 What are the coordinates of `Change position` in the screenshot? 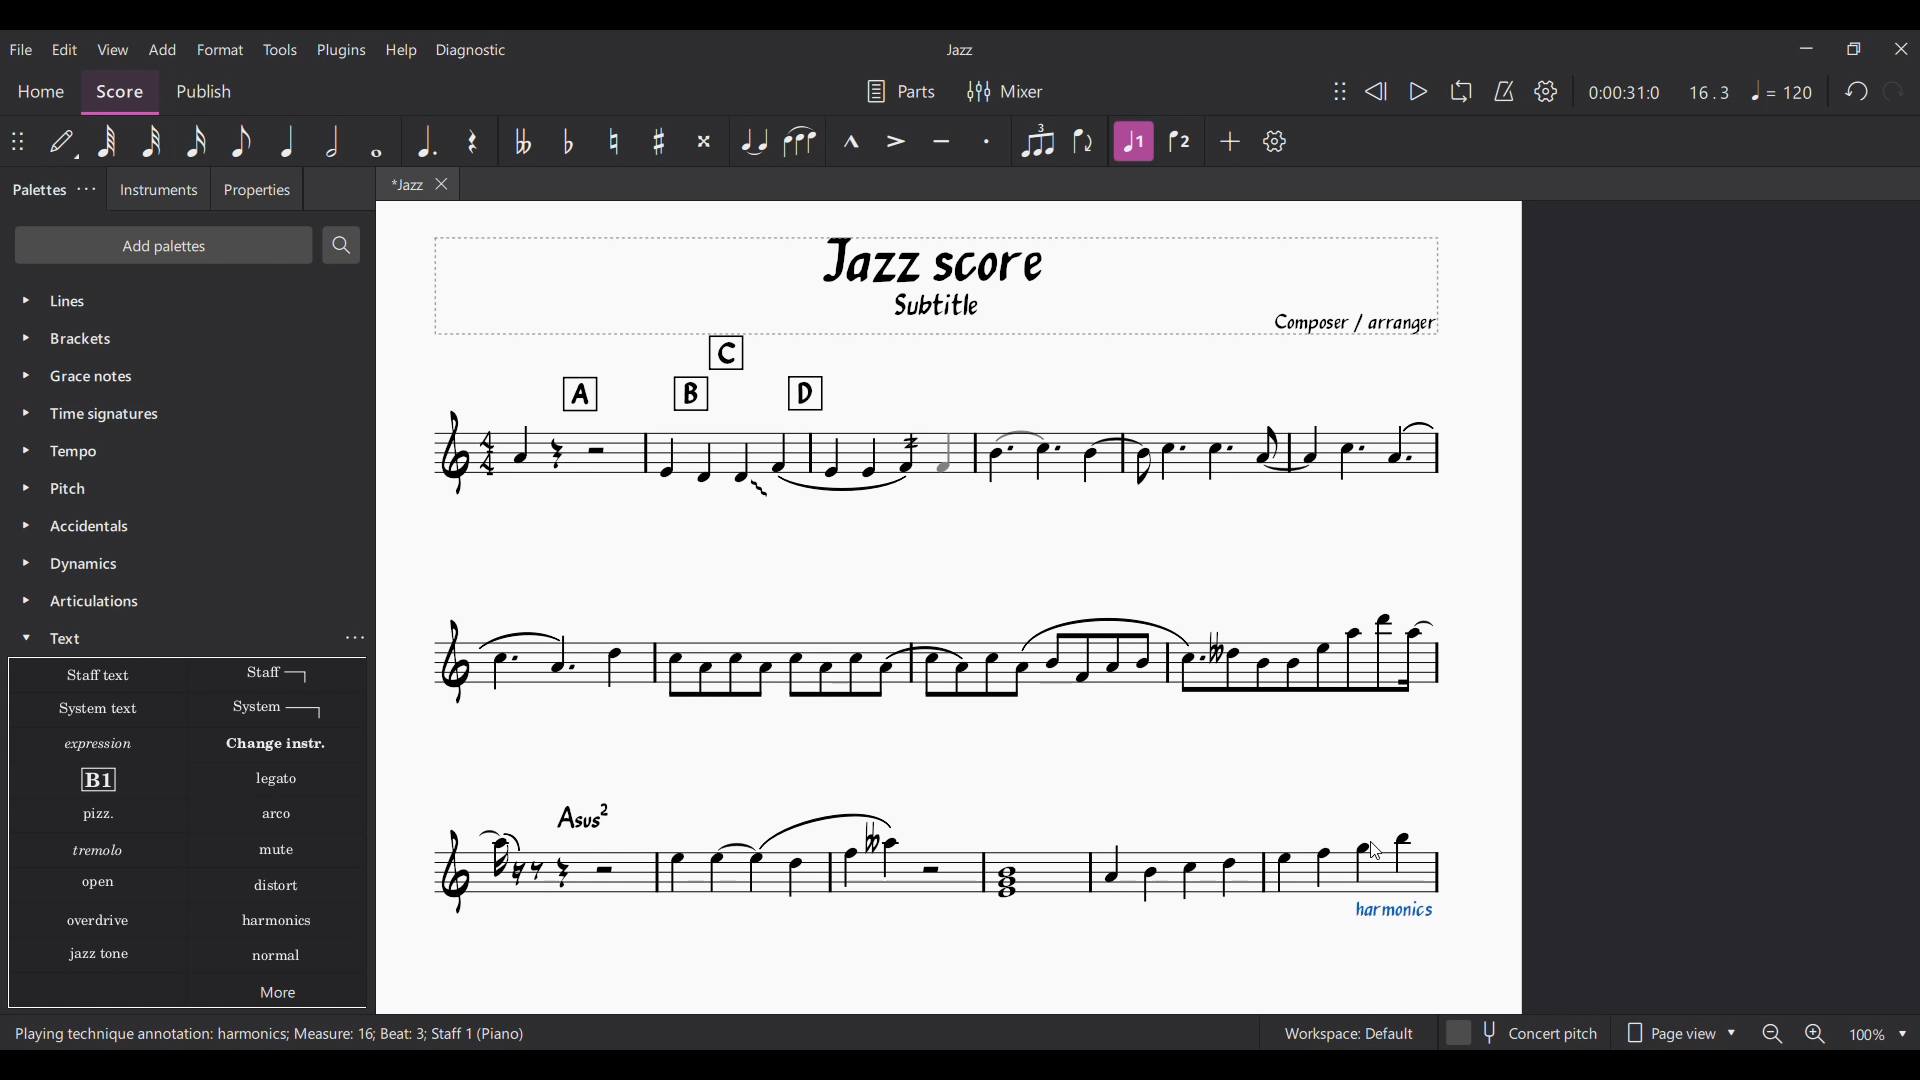 It's located at (1340, 91).